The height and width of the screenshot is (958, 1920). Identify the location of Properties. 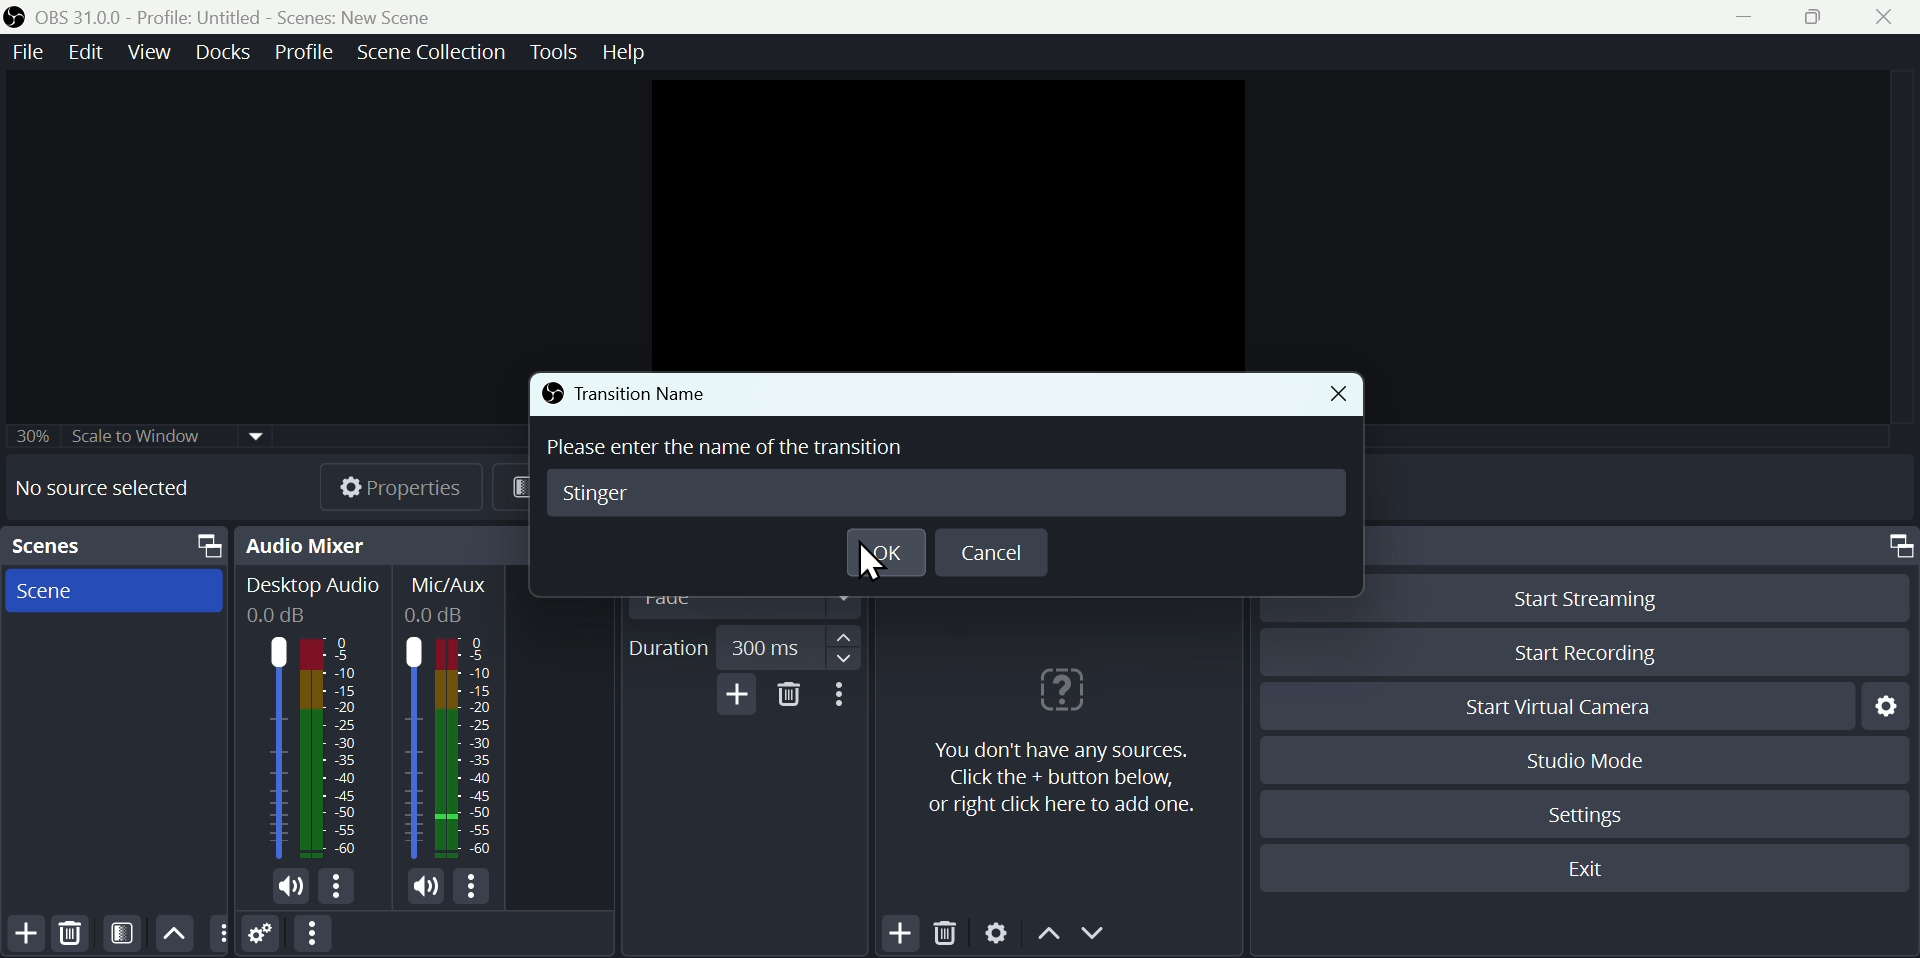
(403, 484).